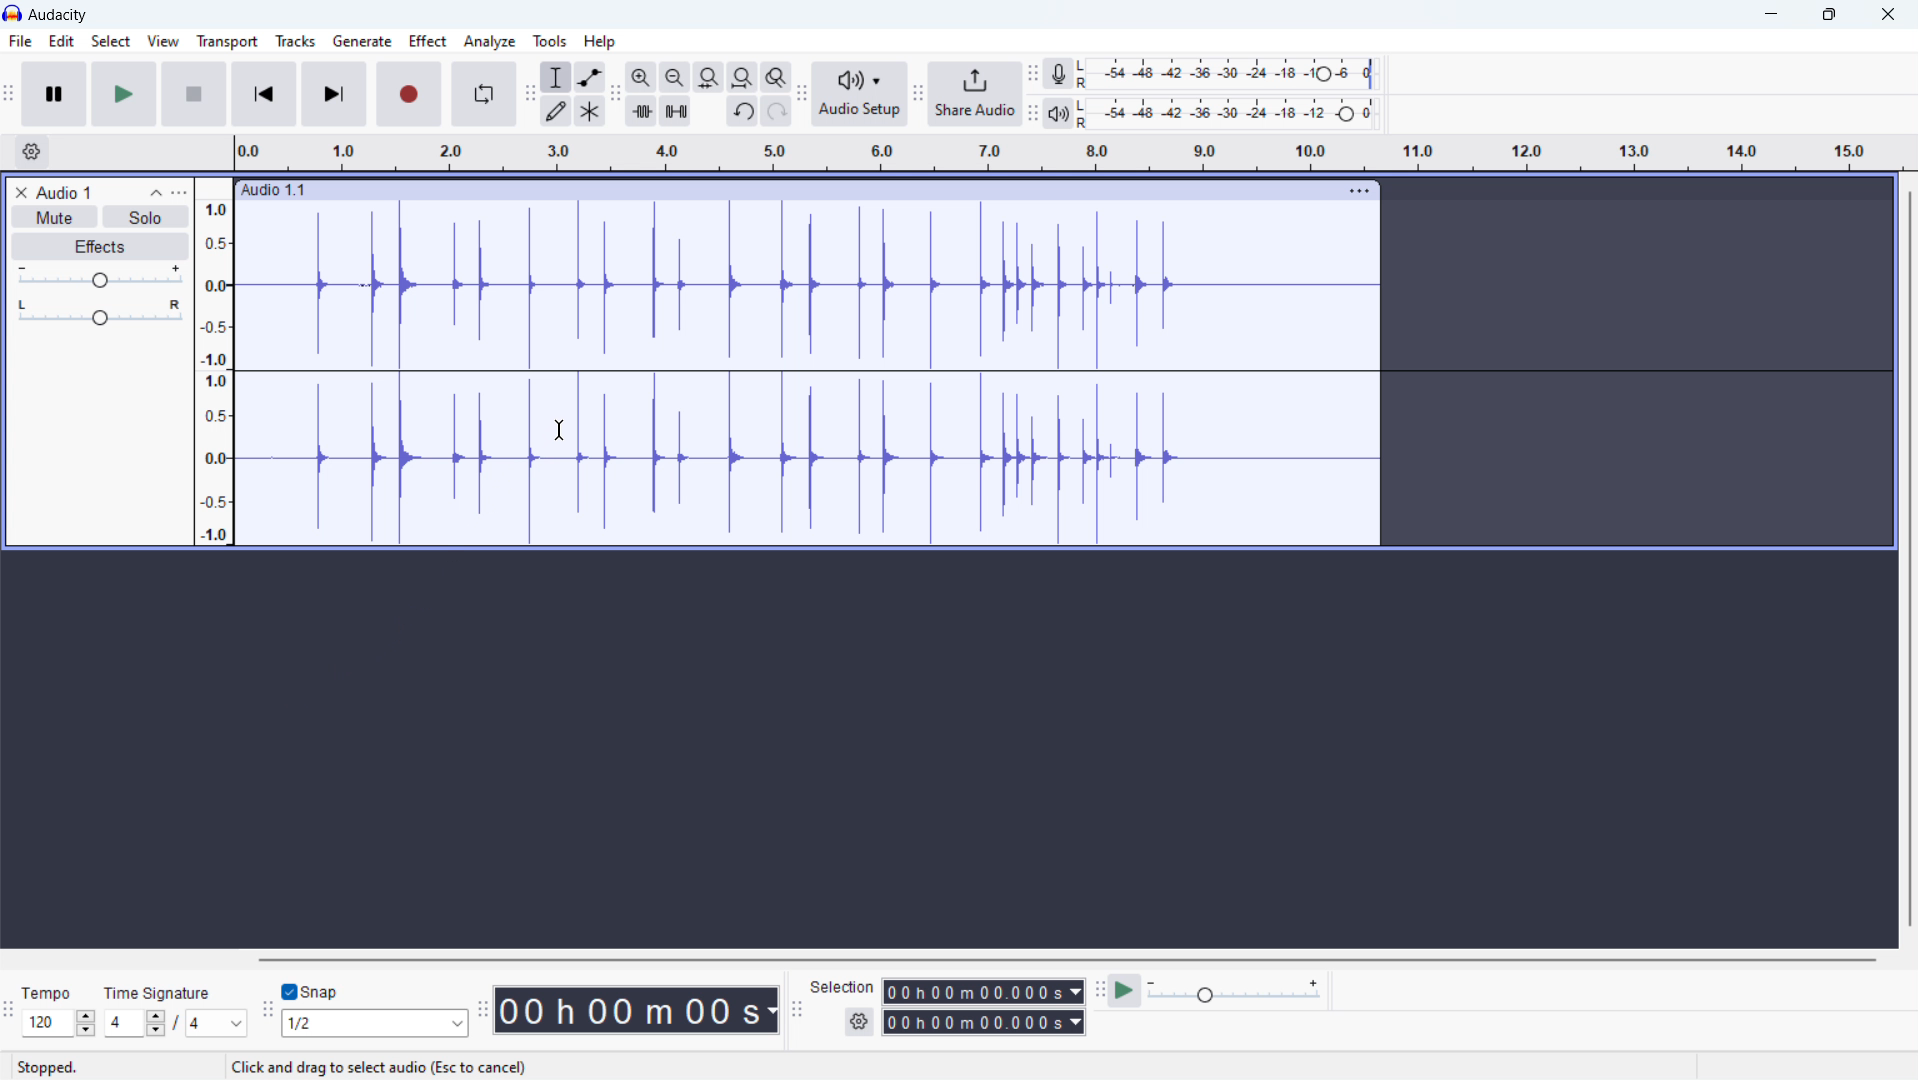 The image size is (1918, 1080). What do you see at coordinates (334, 94) in the screenshot?
I see `skip to end` at bounding box center [334, 94].